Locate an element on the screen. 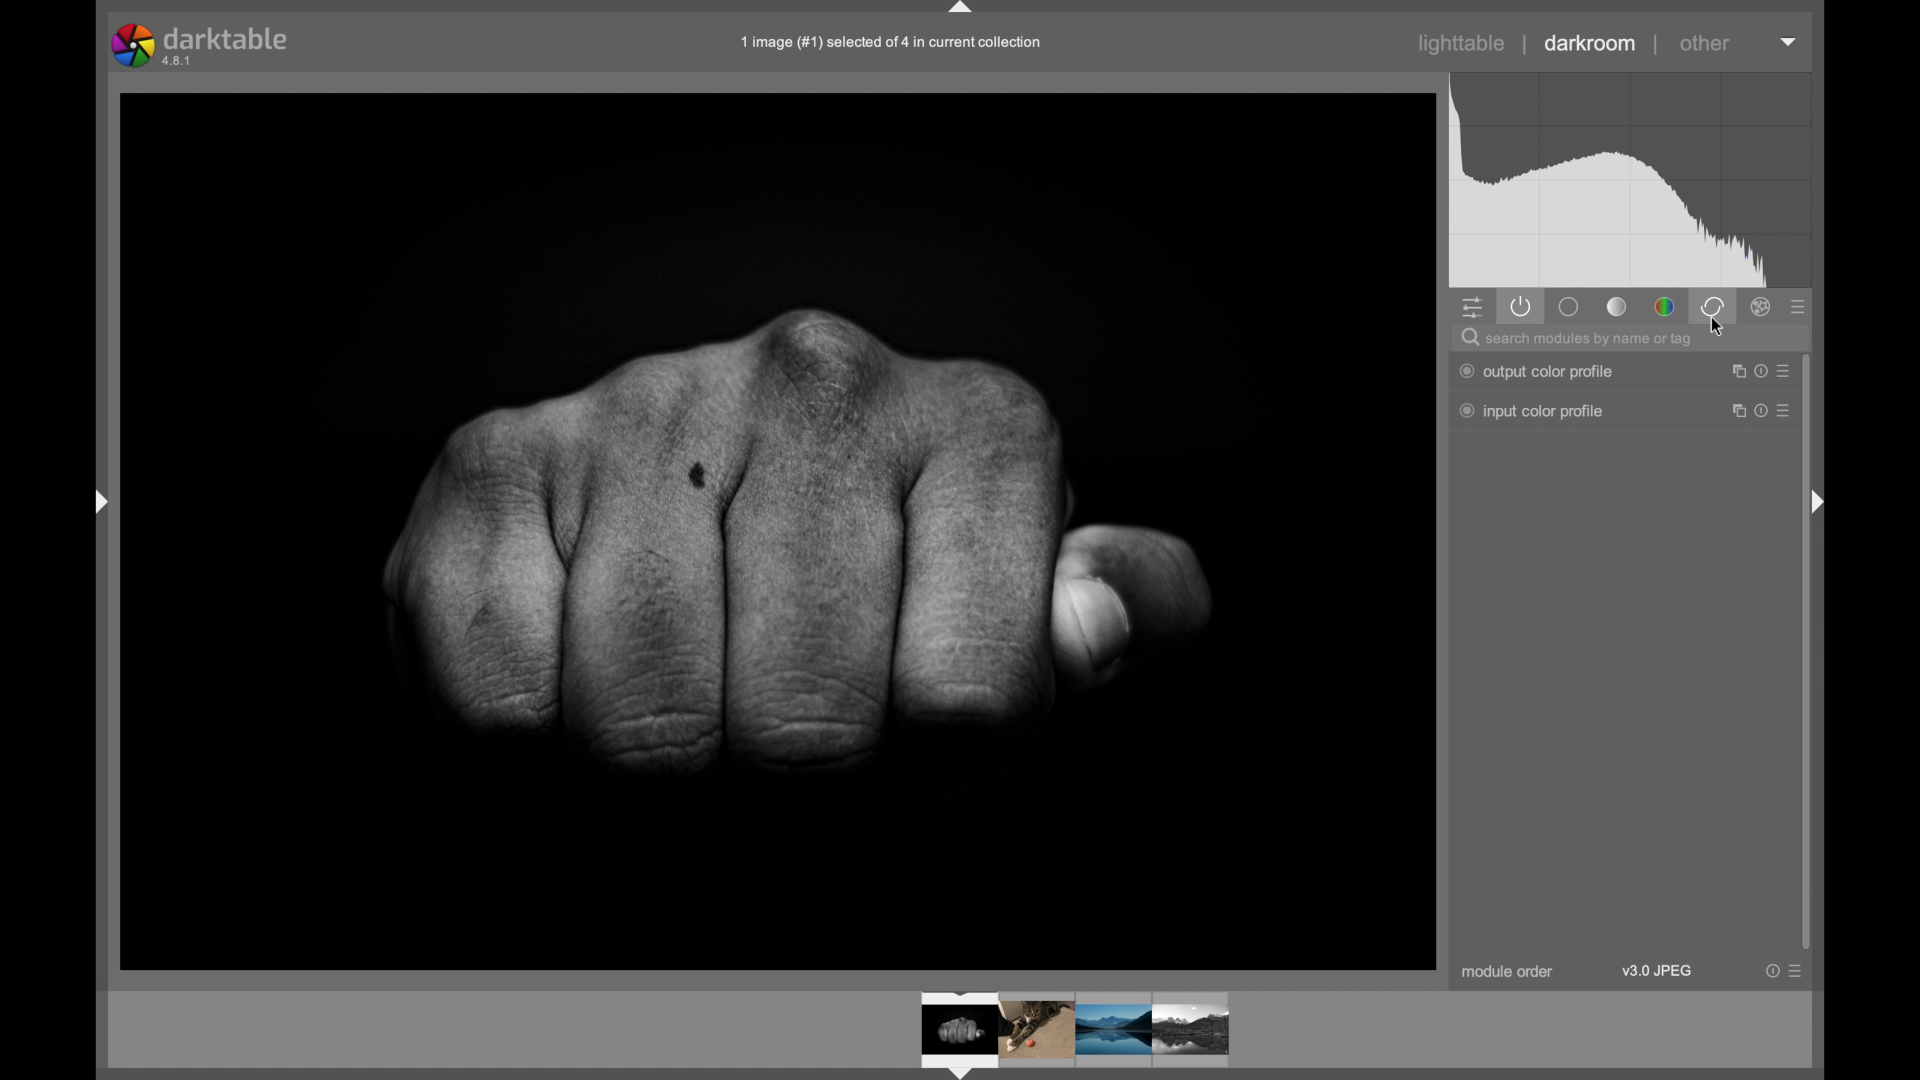  tone is located at coordinates (1618, 307).